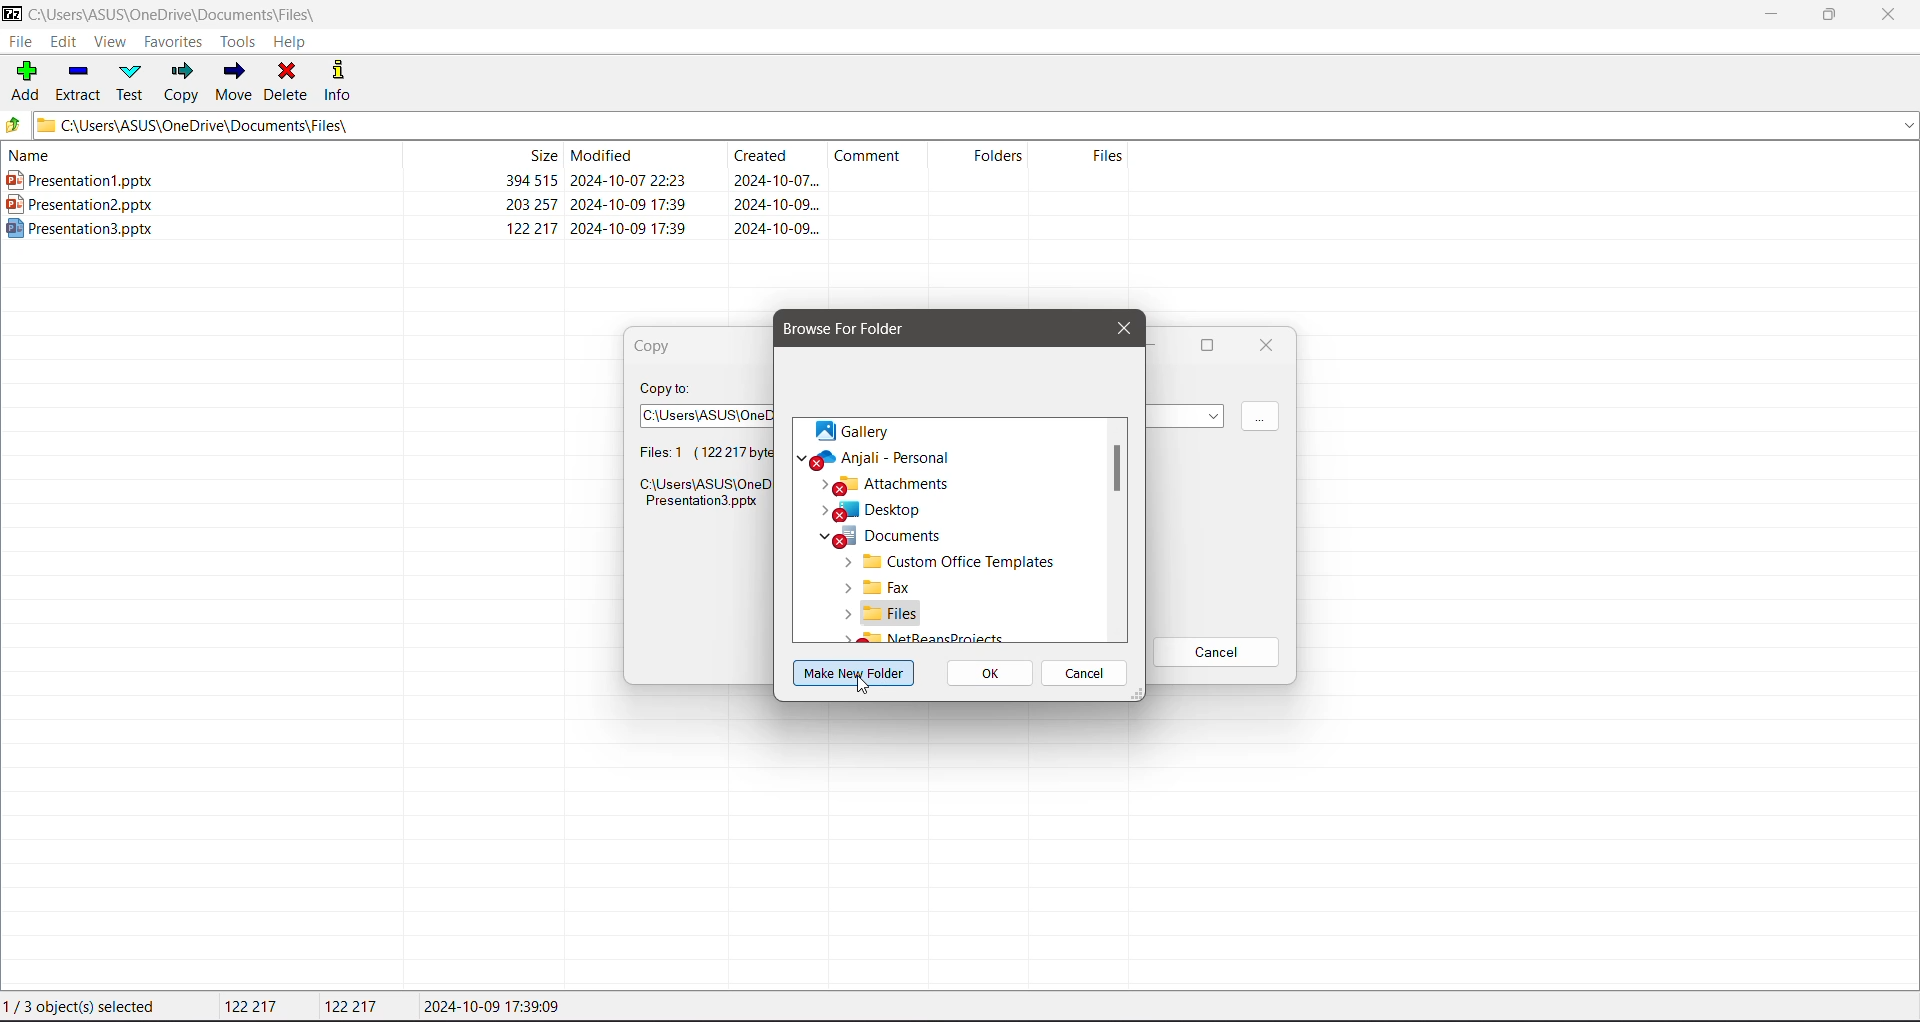 The height and width of the screenshot is (1022, 1920). Describe the element at coordinates (646, 155) in the screenshot. I see `Modified Date` at that location.